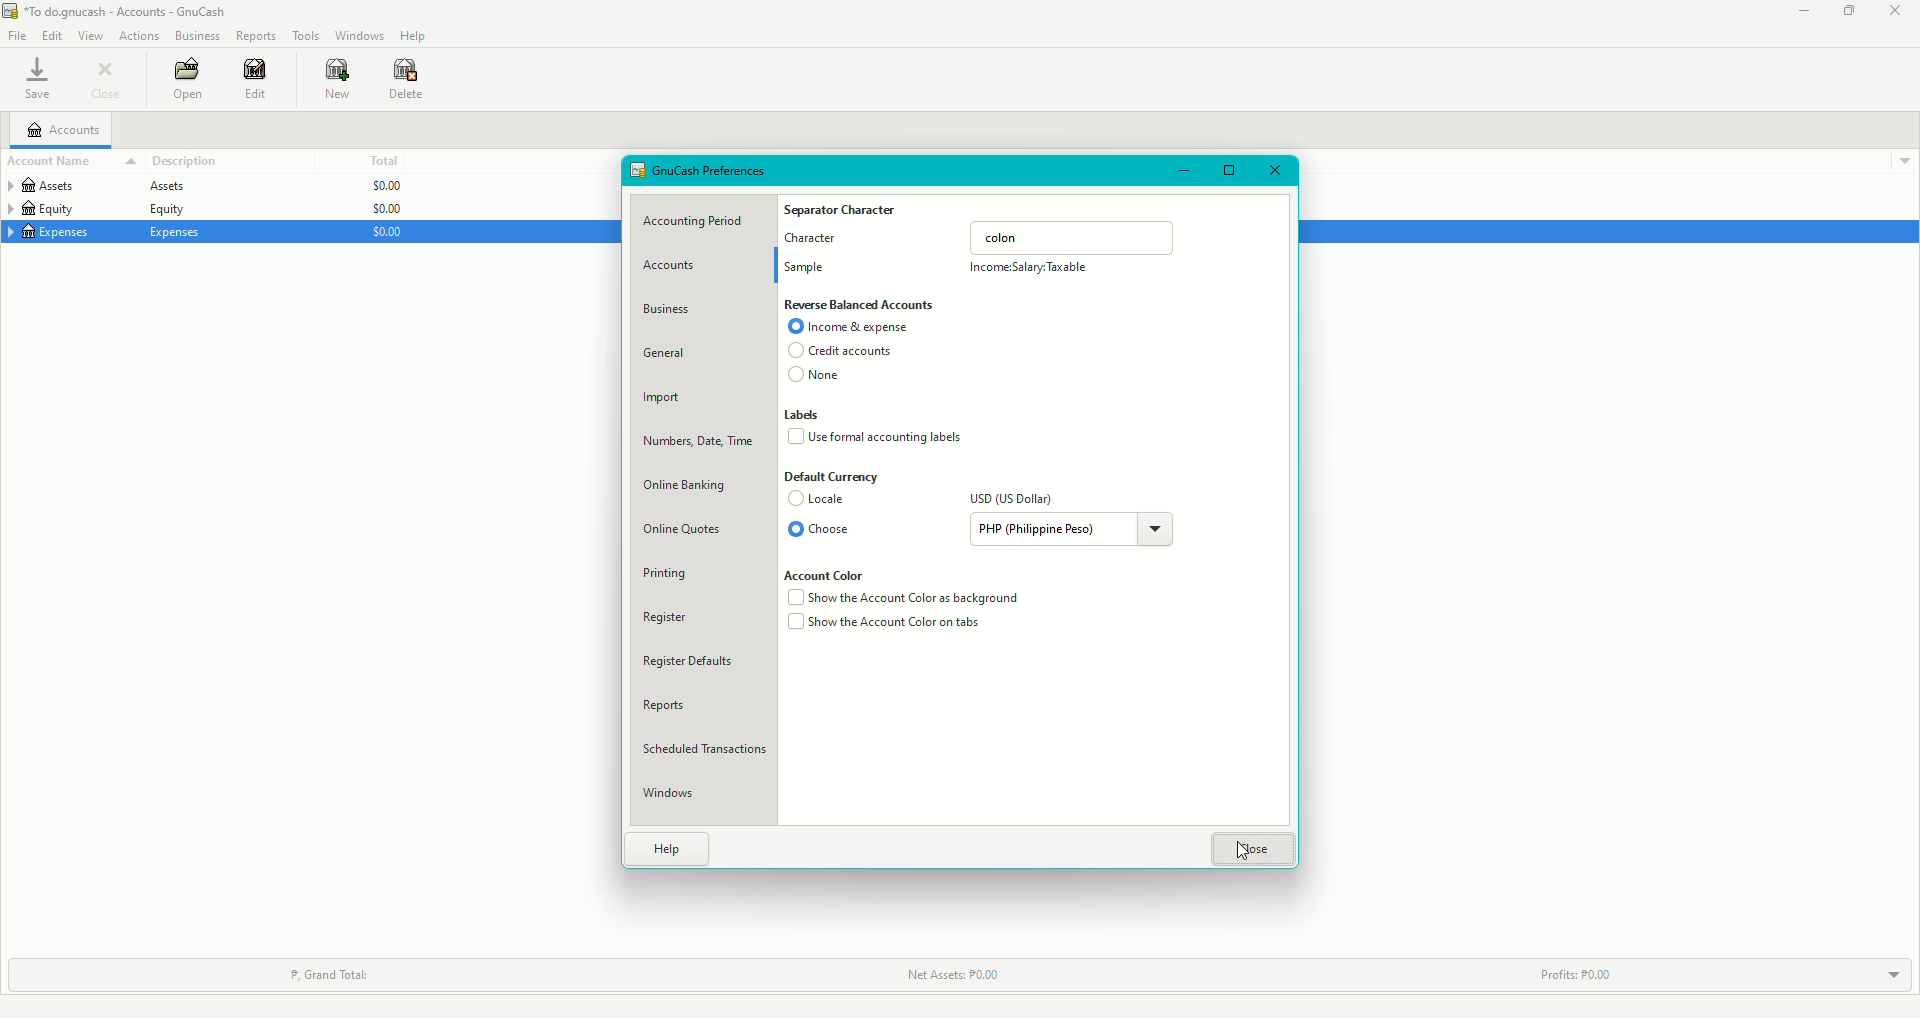 This screenshot has width=1920, height=1018. Describe the element at coordinates (414, 35) in the screenshot. I see `Help` at that location.